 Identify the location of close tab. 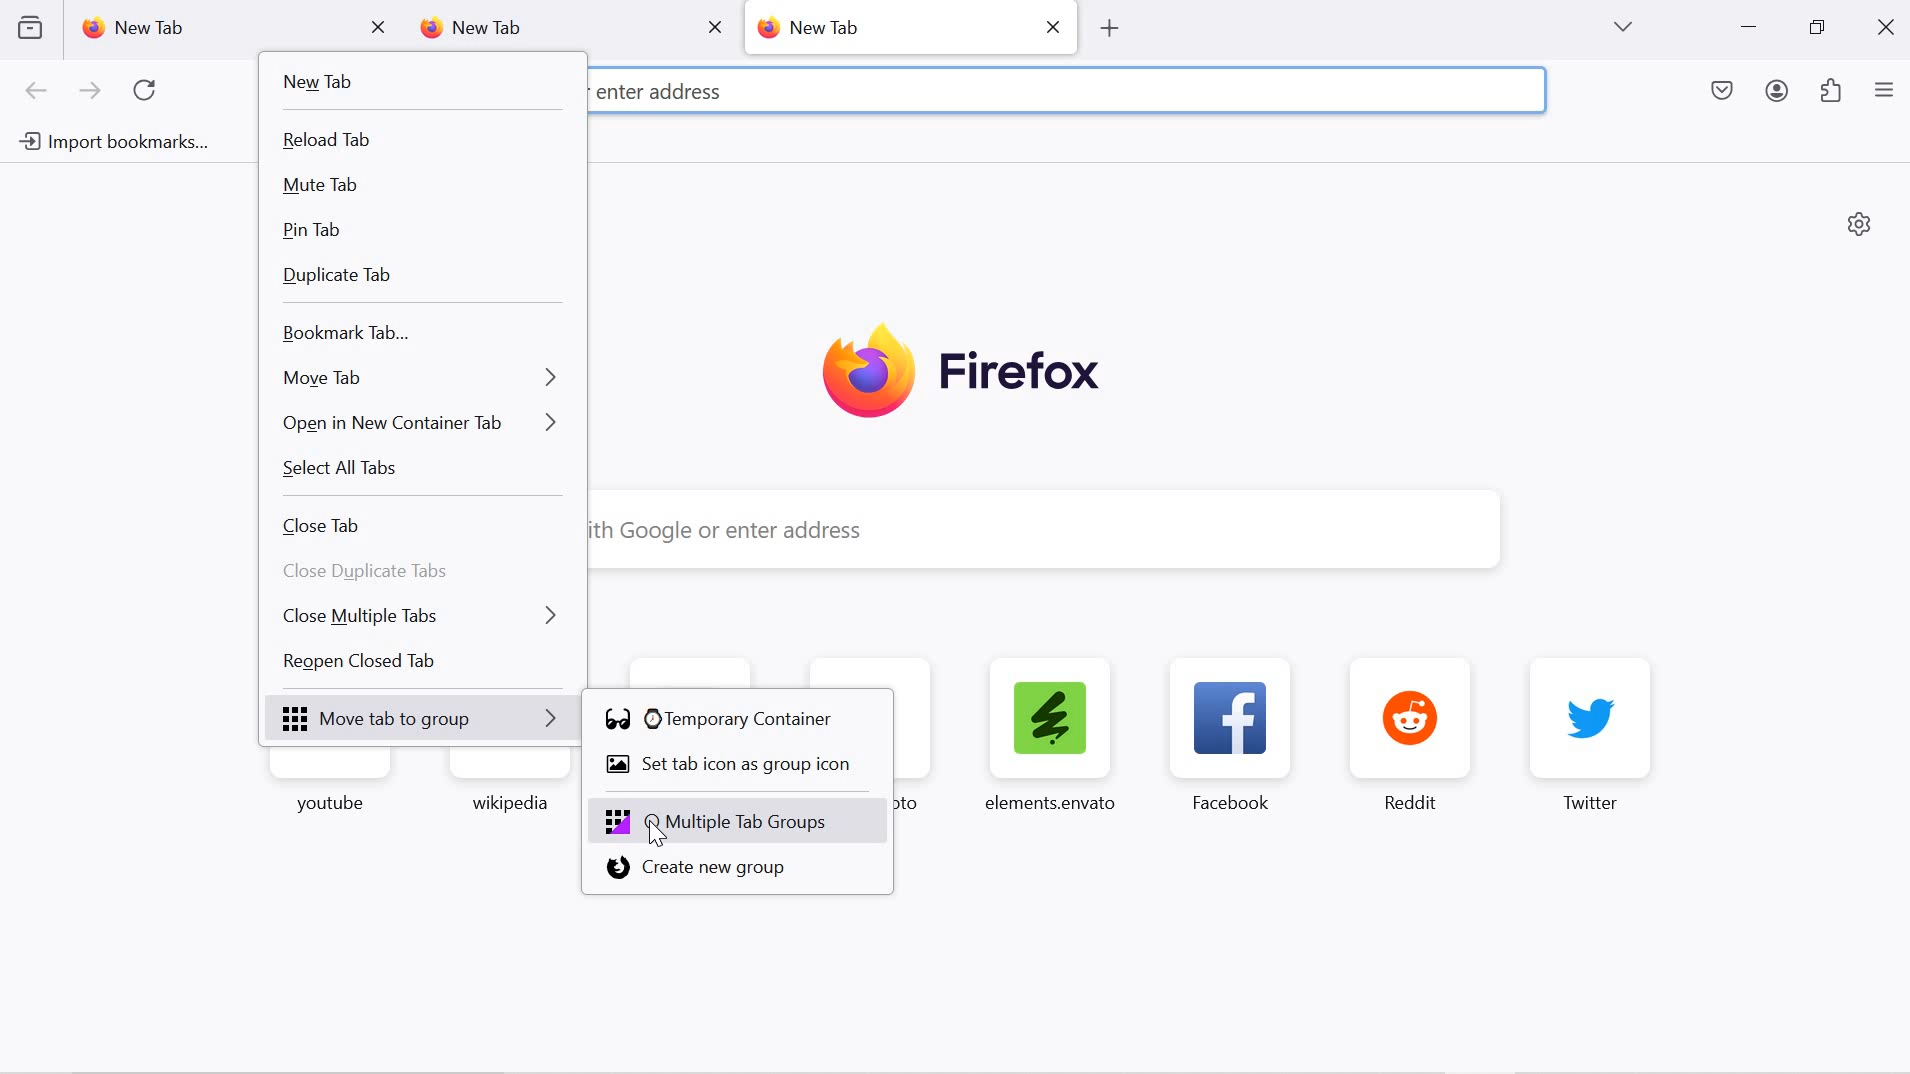
(380, 28).